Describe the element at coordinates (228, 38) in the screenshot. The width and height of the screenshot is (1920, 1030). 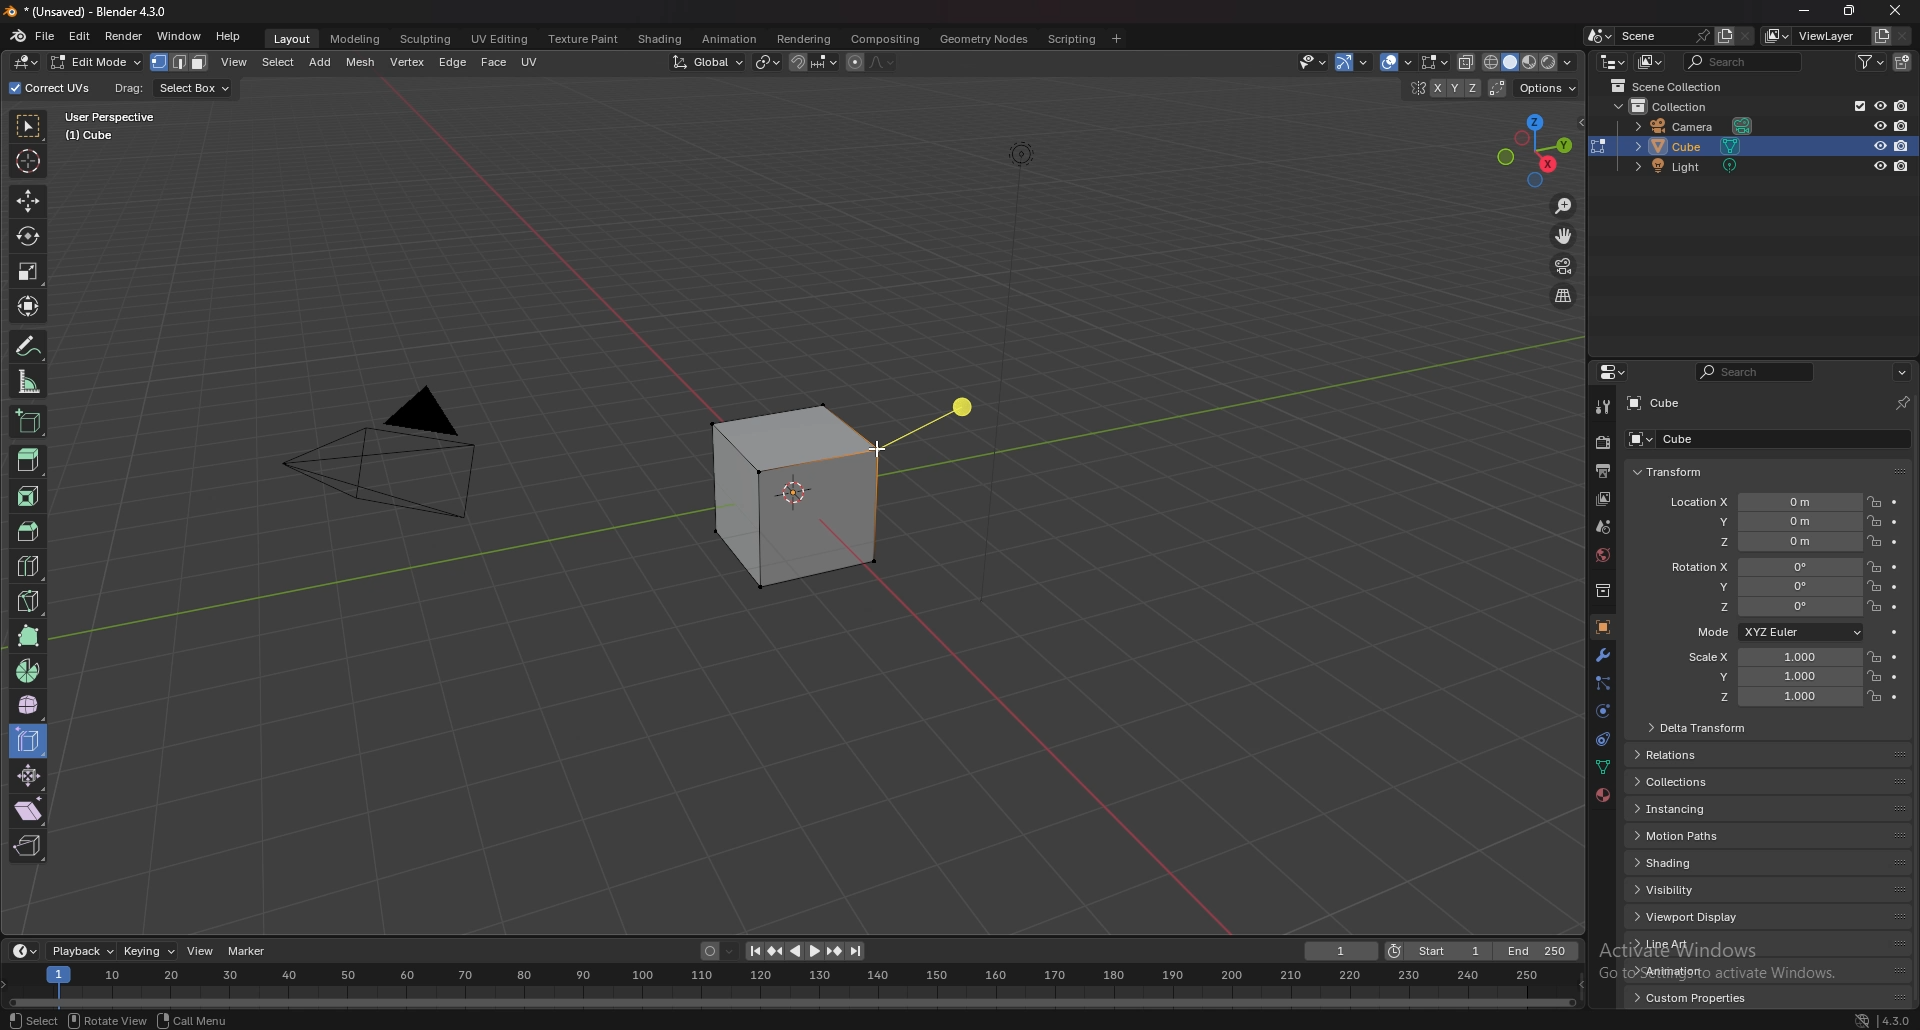
I see `help` at that location.